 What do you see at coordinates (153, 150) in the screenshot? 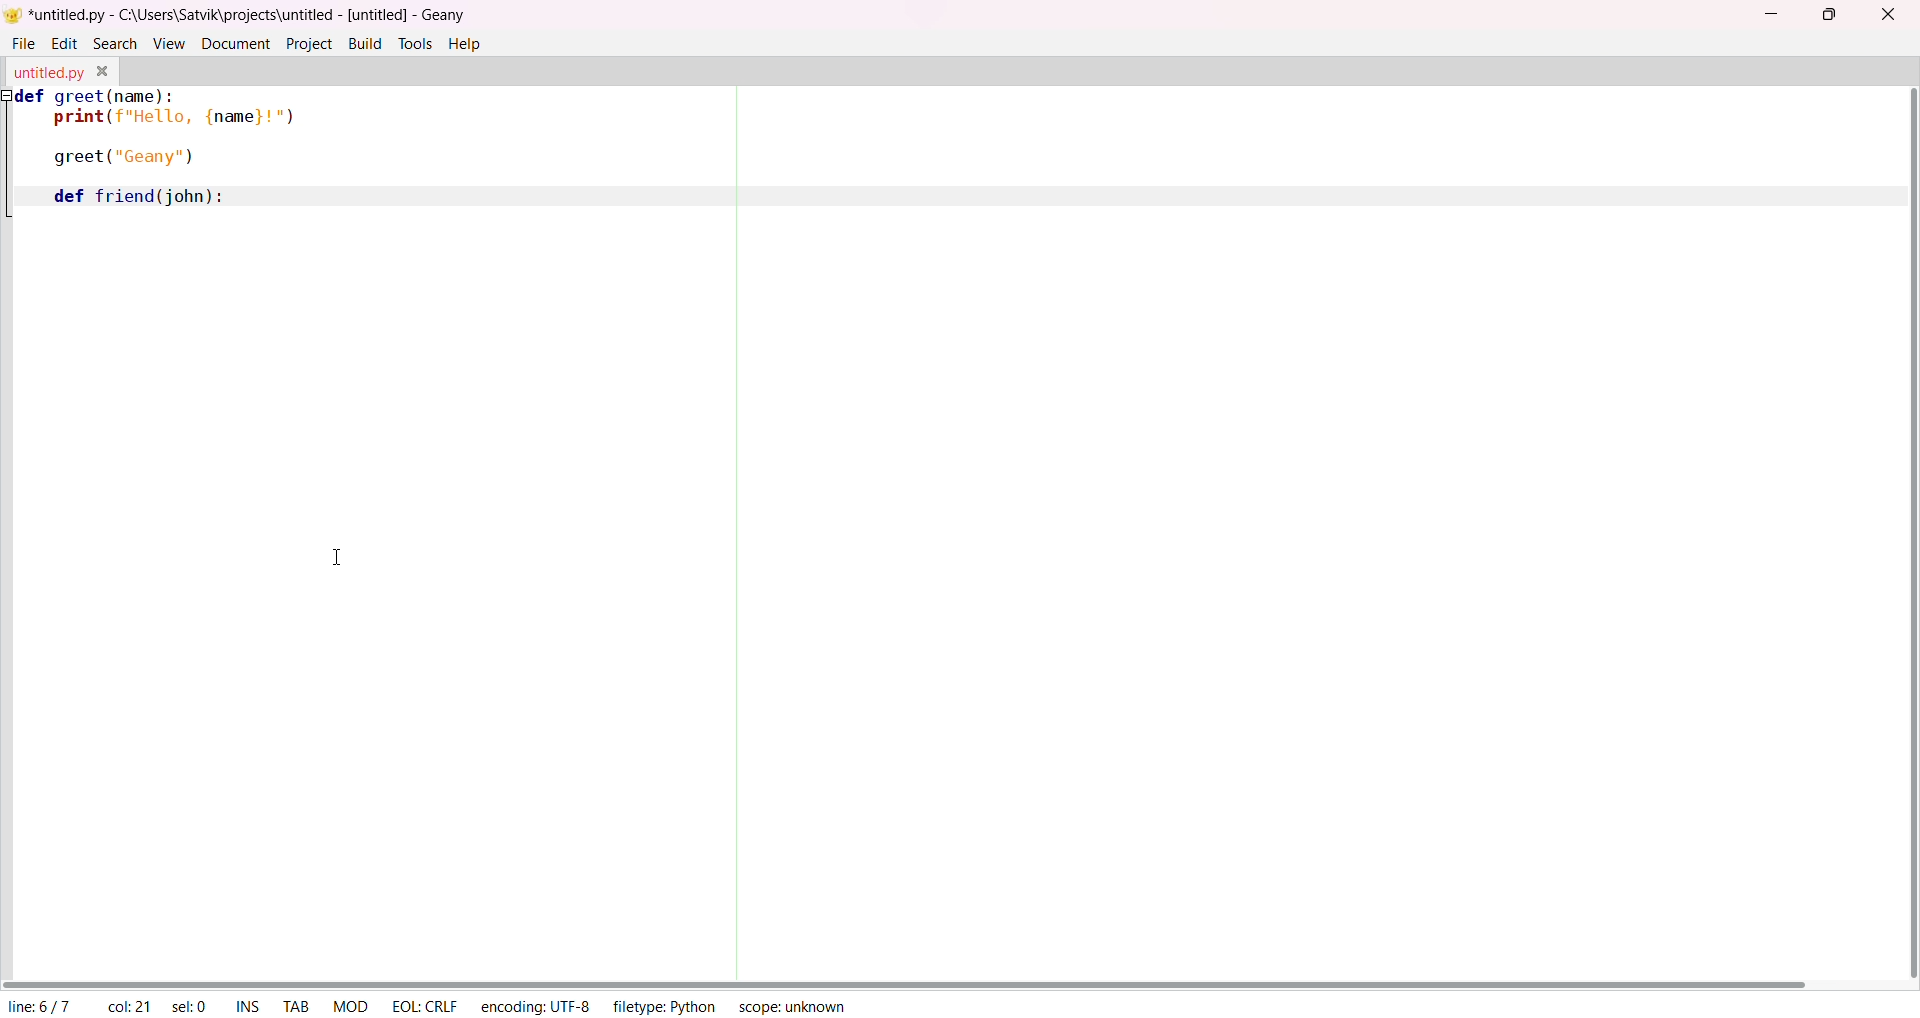
I see `def greet (name):print(f'Hello, {name}!")greet ("Geany")def friend(john):` at bounding box center [153, 150].